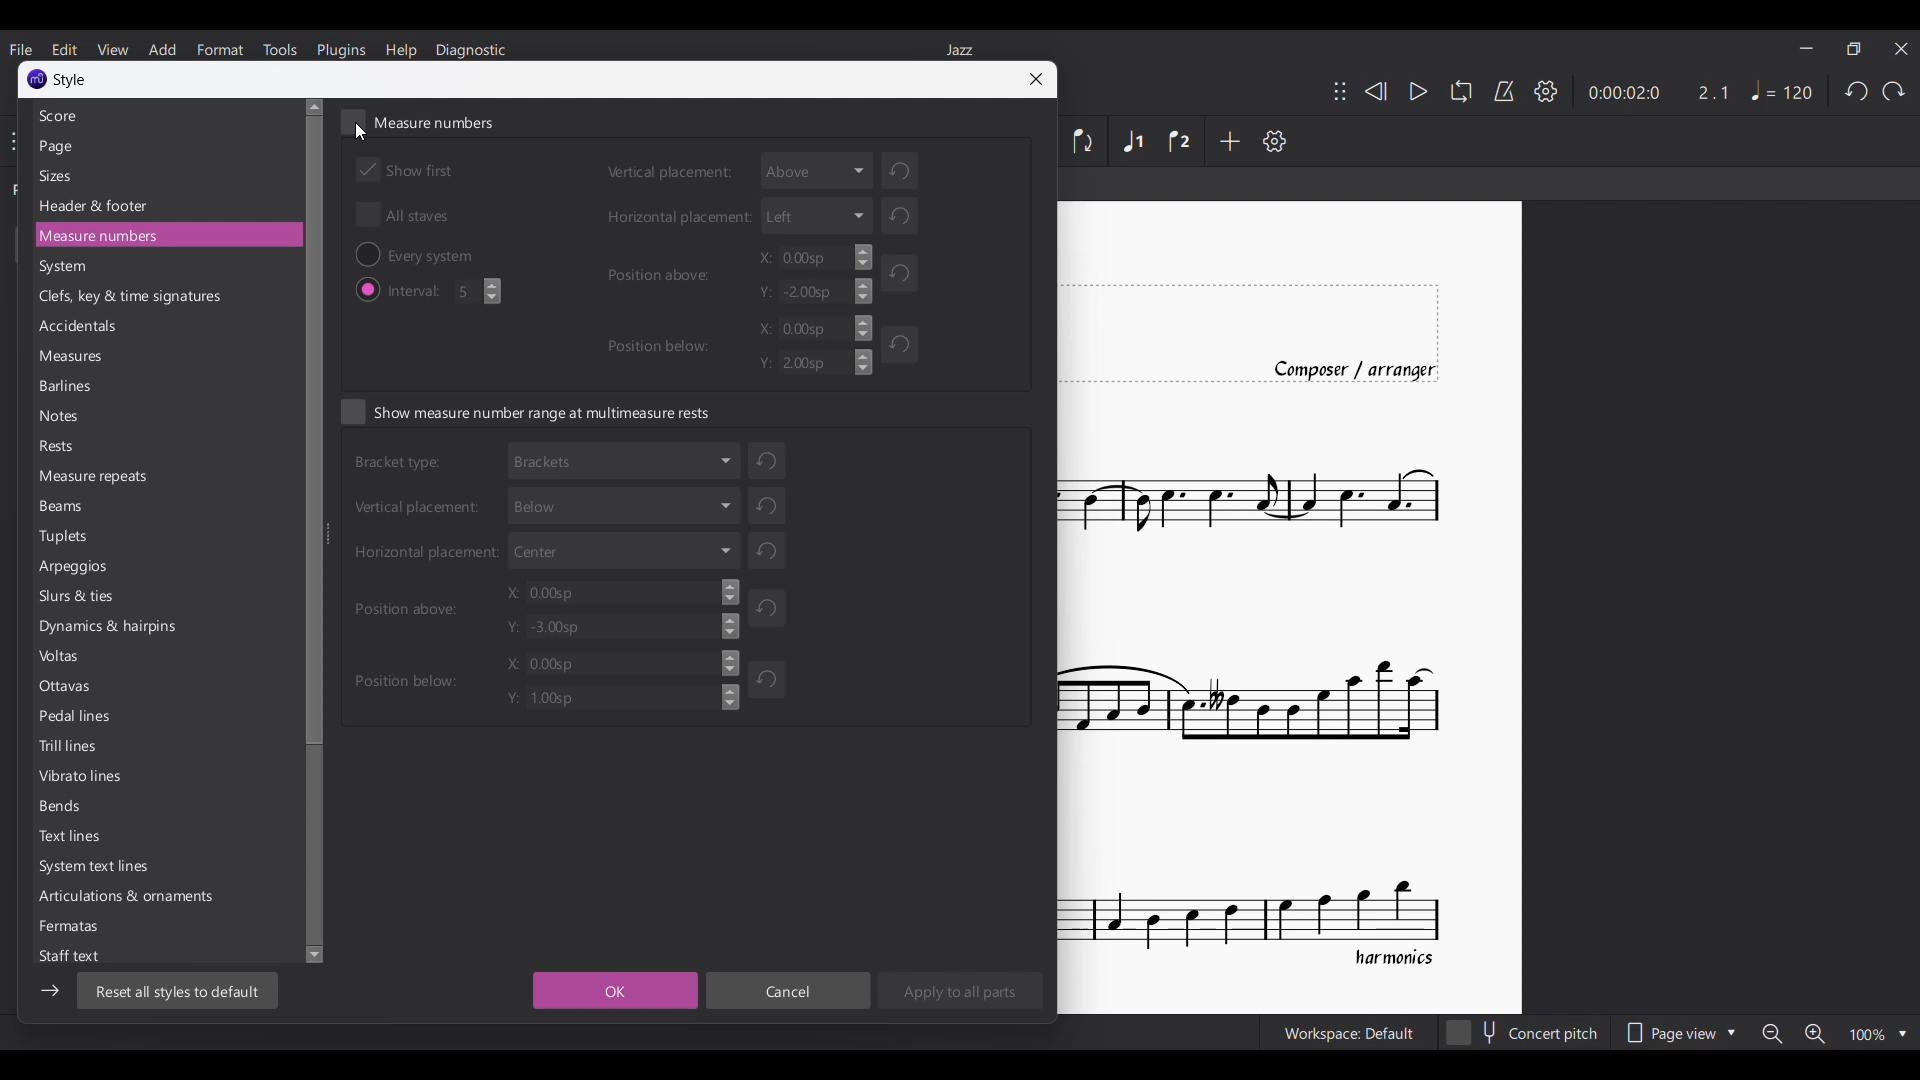 The image size is (1920, 1080). I want to click on Triplets, so click(67, 537).